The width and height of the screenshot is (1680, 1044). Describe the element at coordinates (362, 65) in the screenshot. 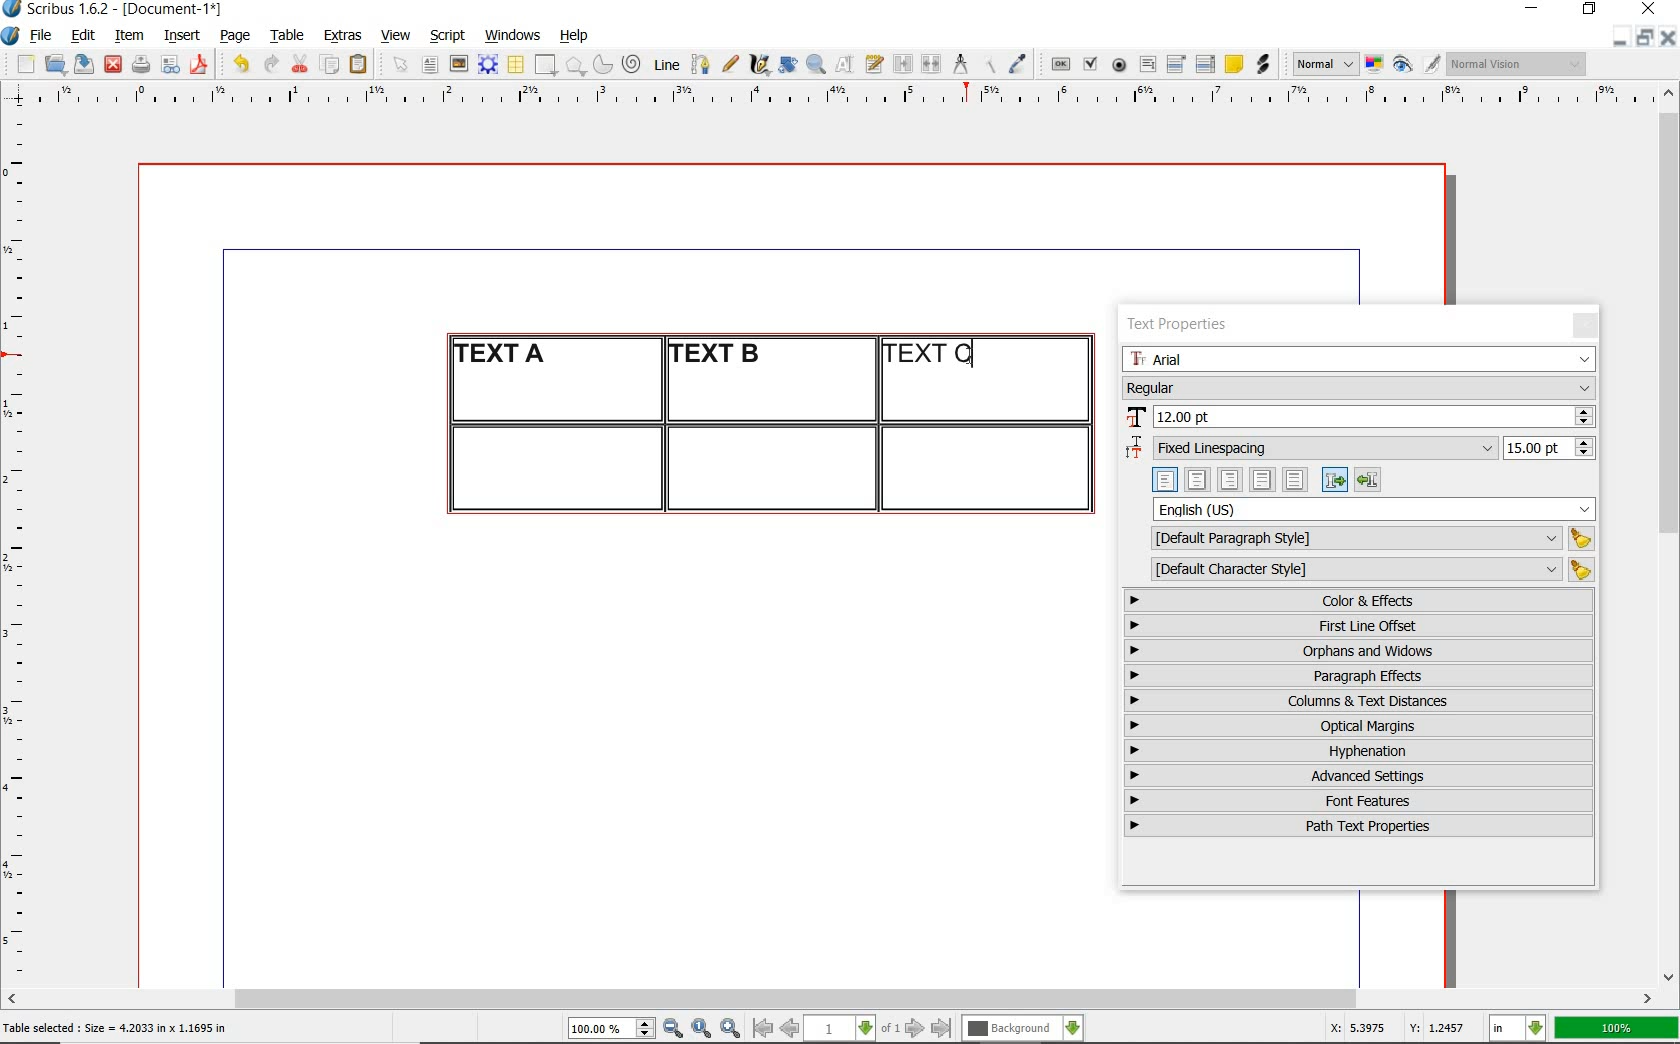

I see `paste` at that location.